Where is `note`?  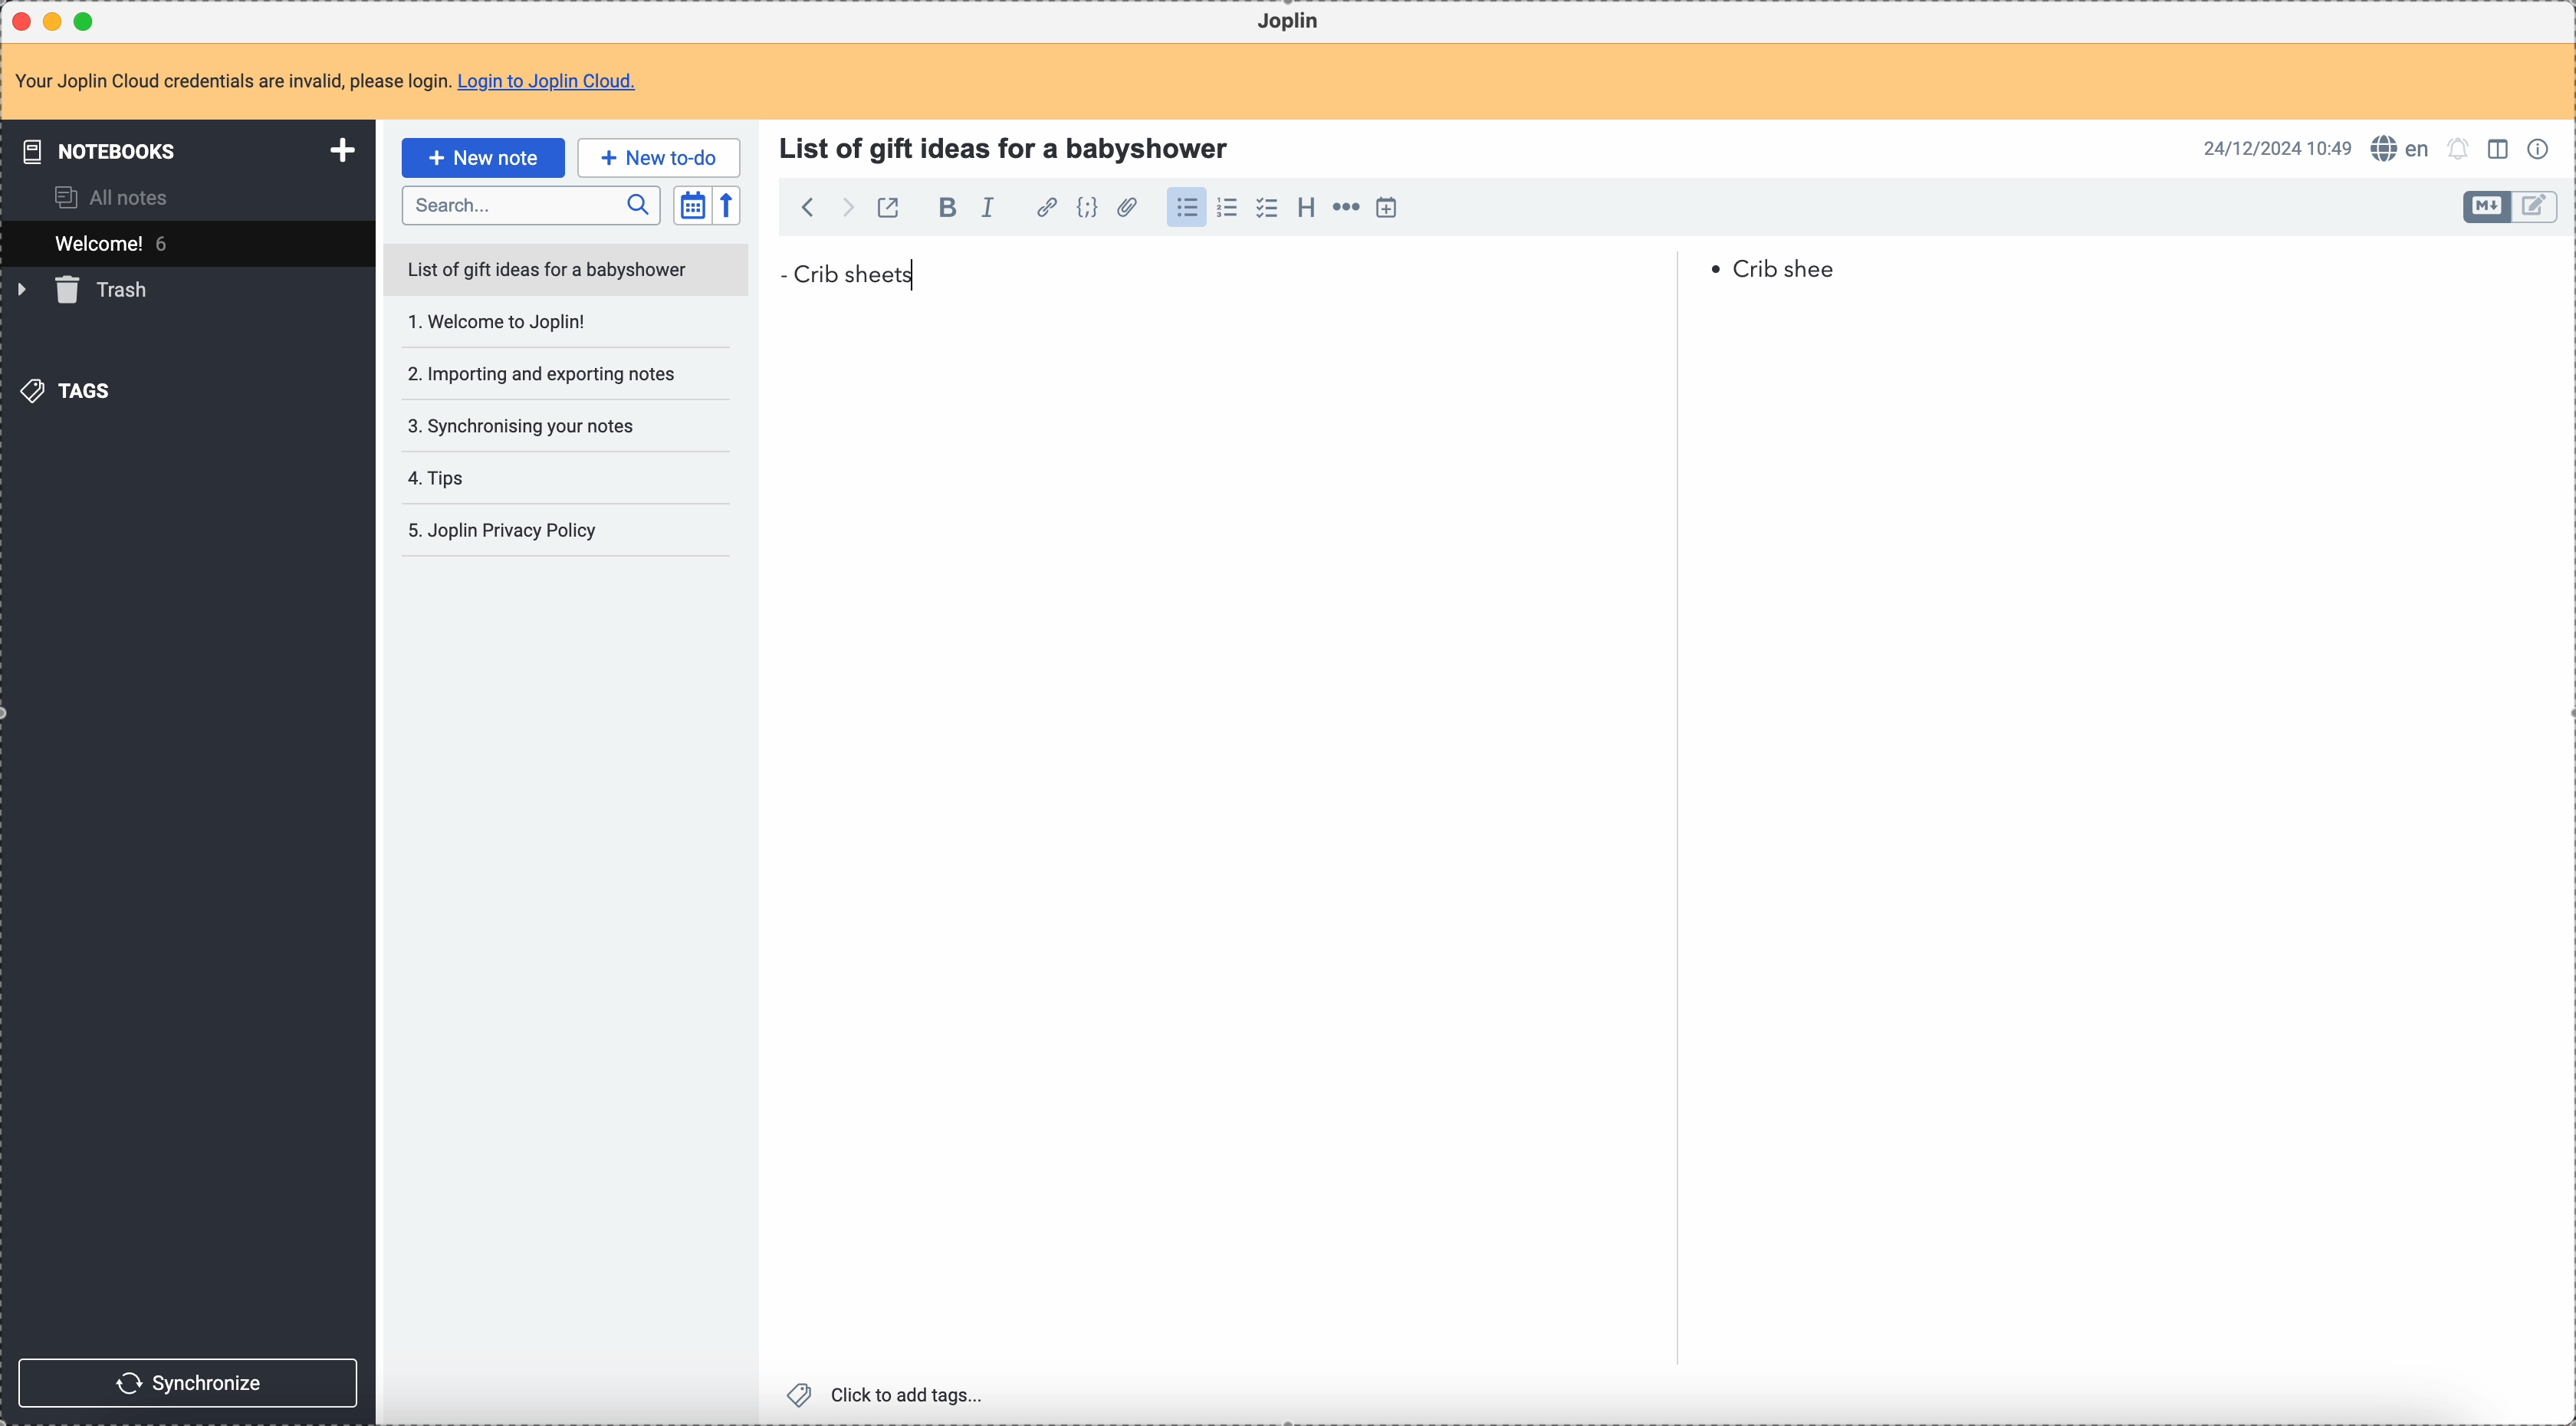 note is located at coordinates (325, 81).